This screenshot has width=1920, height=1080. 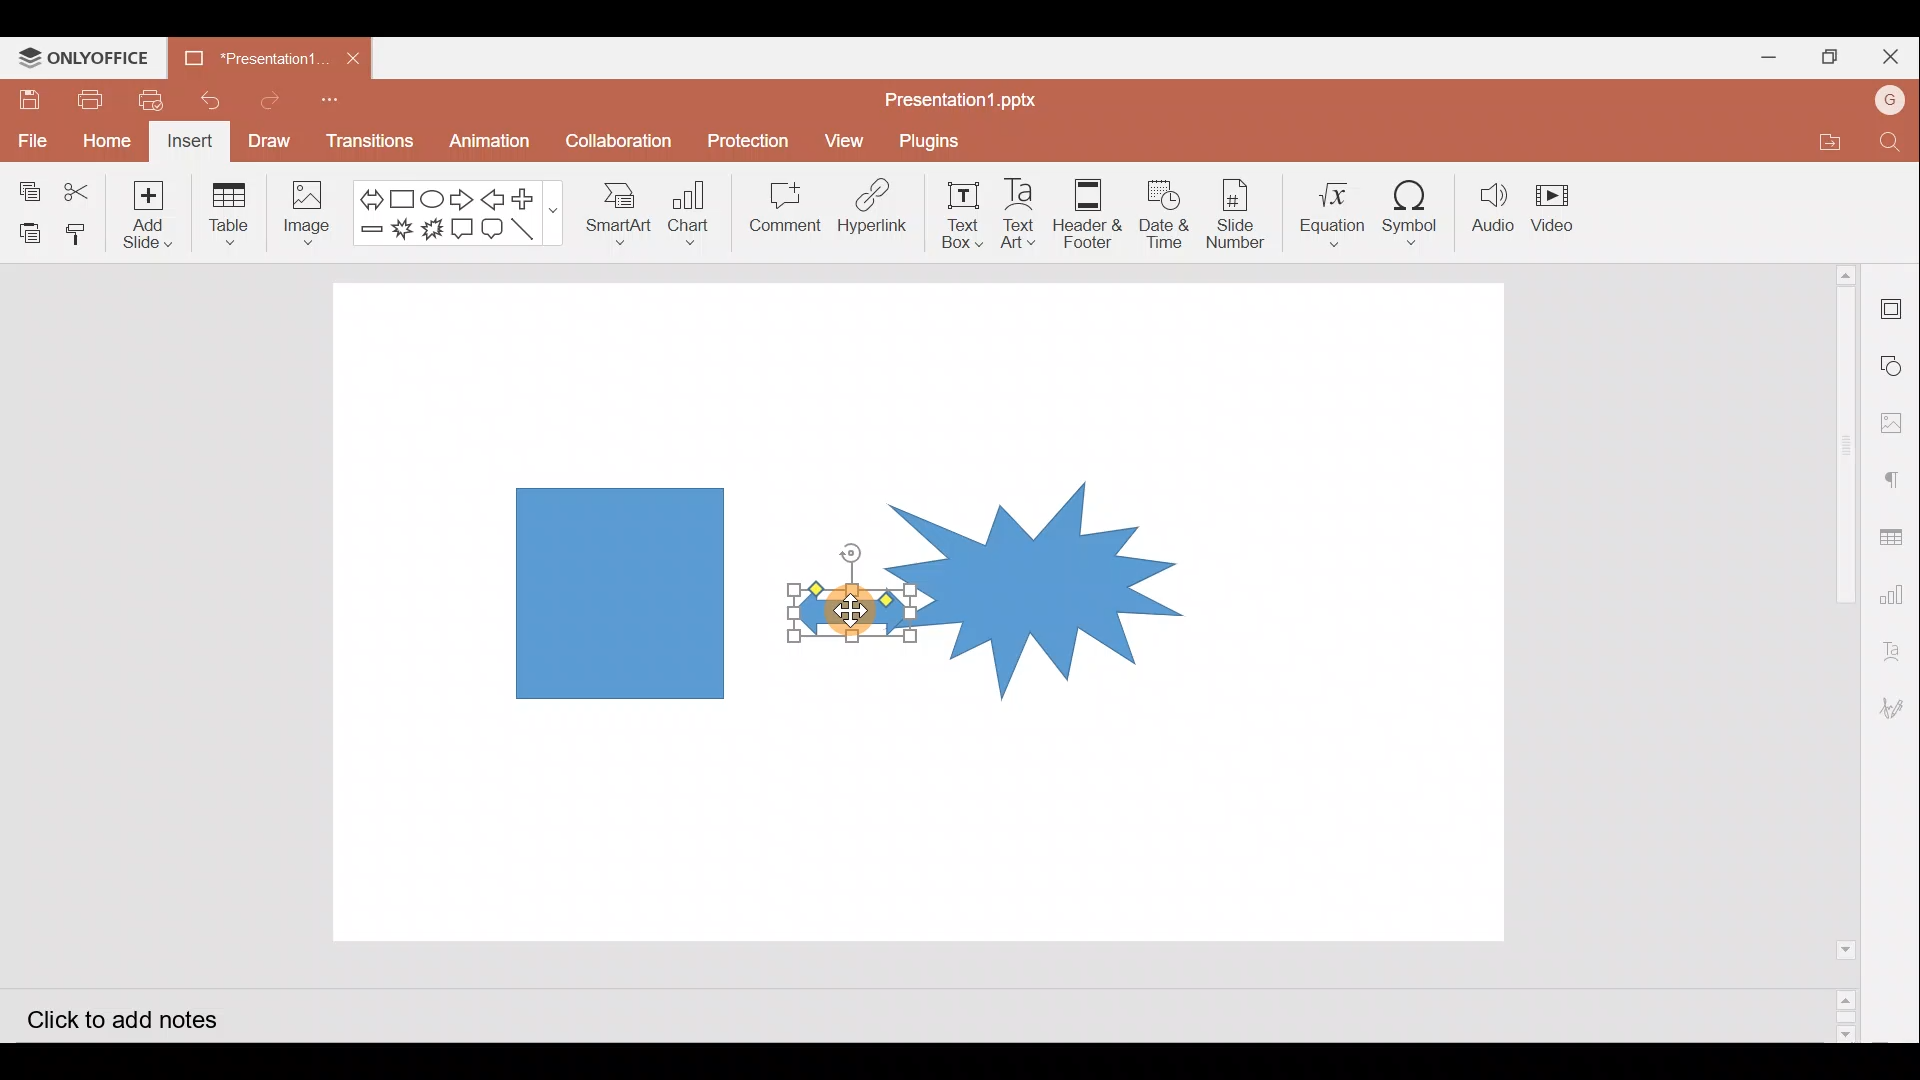 What do you see at coordinates (1894, 532) in the screenshot?
I see `Table settings` at bounding box center [1894, 532].